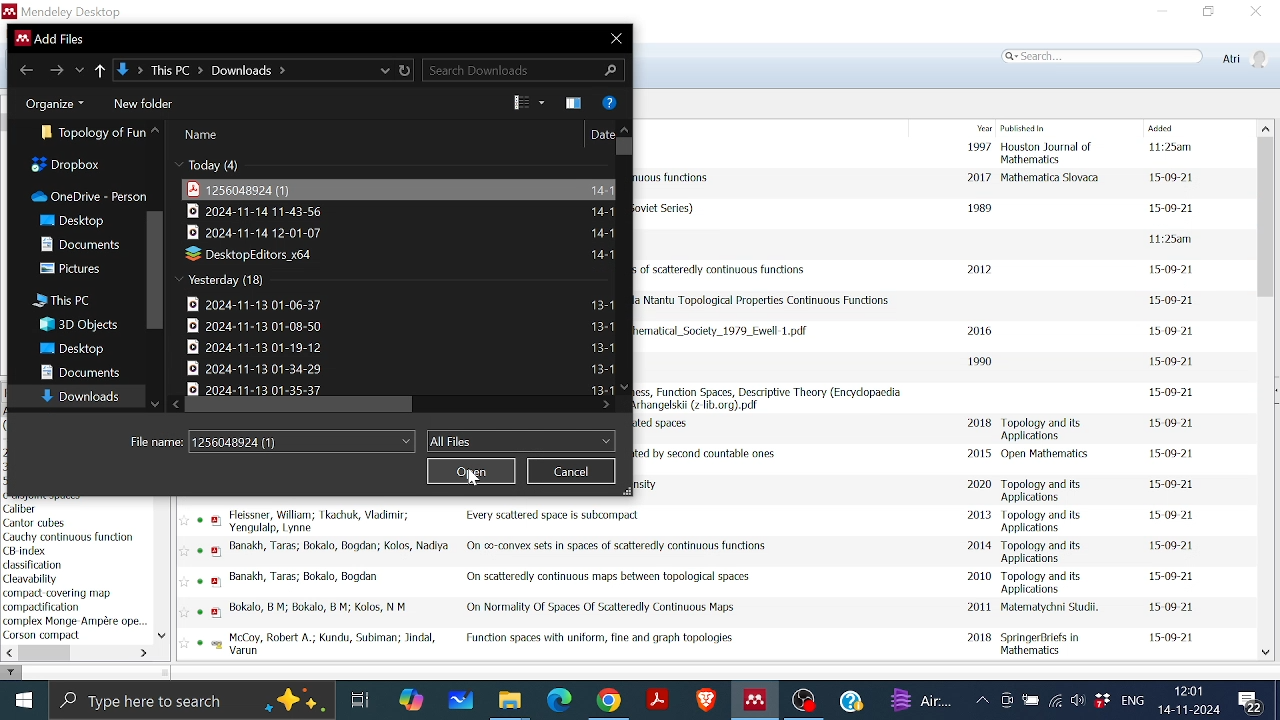 This screenshot has width=1280, height=720. What do you see at coordinates (1172, 392) in the screenshot?
I see `date` at bounding box center [1172, 392].